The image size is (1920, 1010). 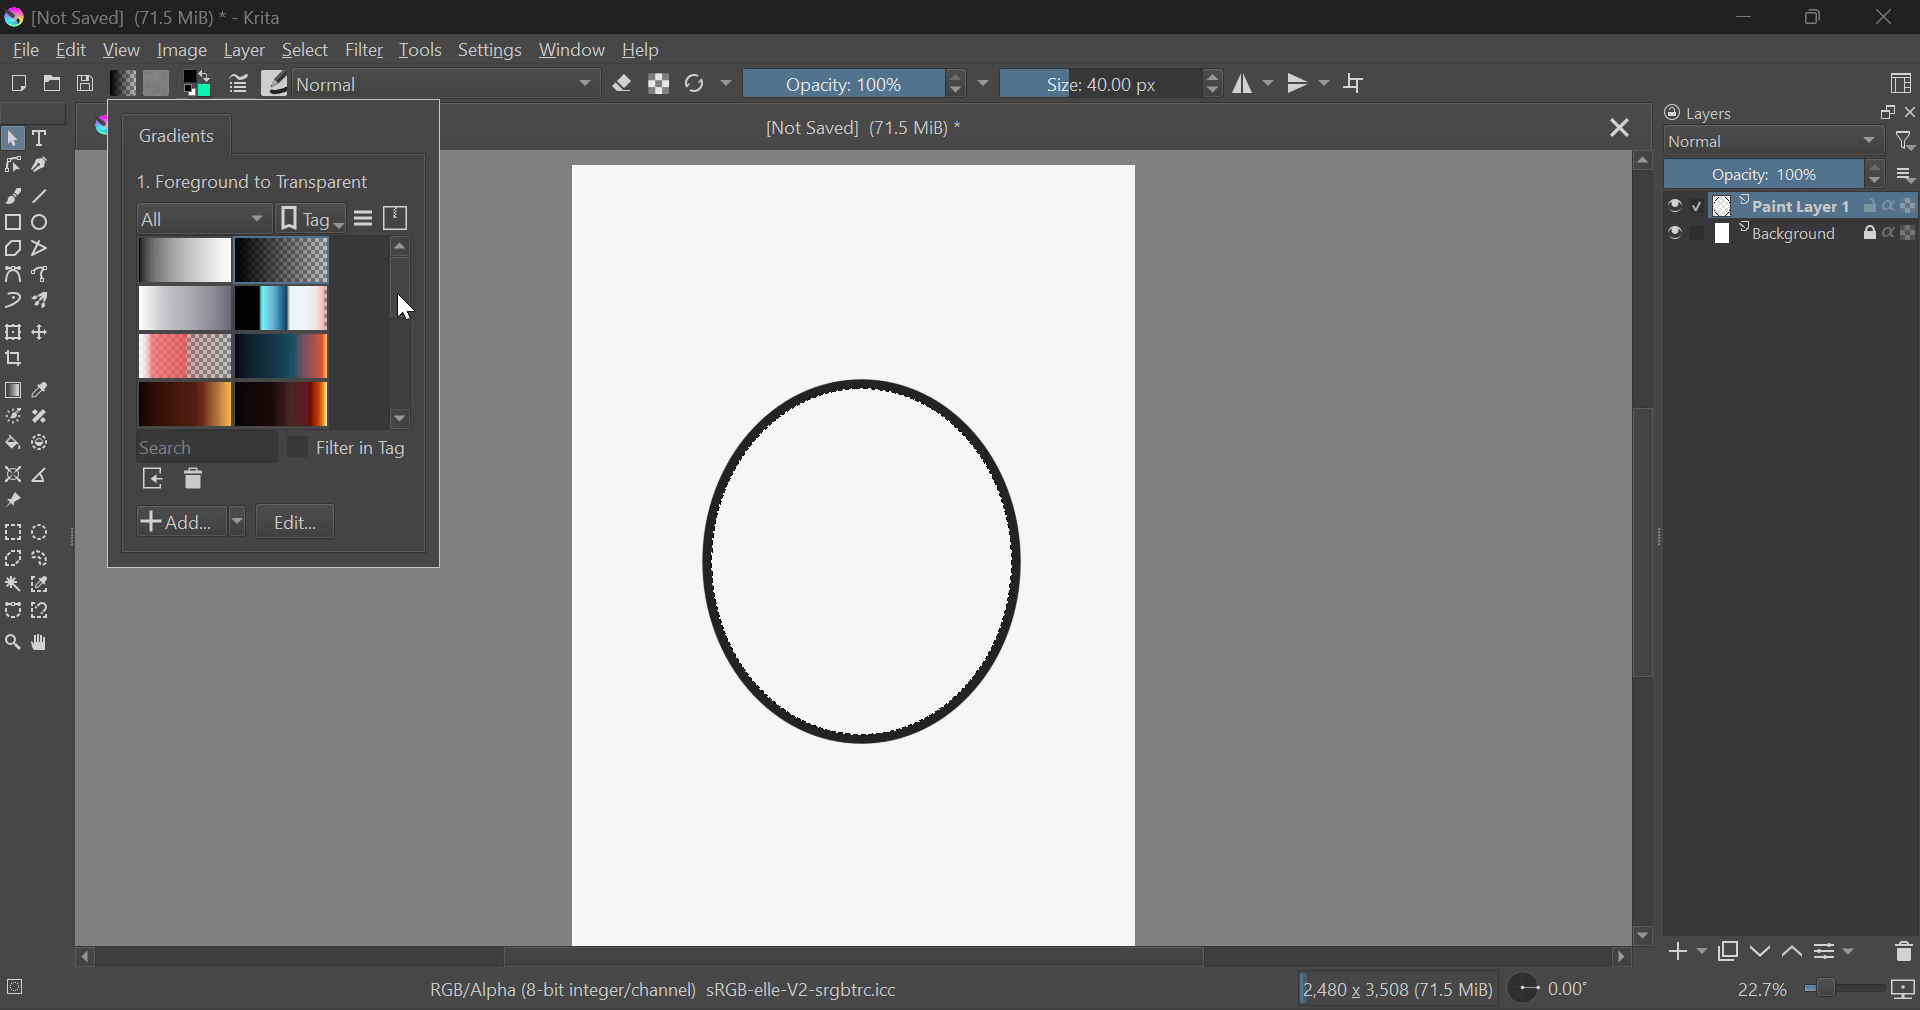 What do you see at coordinates (364, 50) in the screenshot?
I see `Filter` at bounding box center [364, 50].